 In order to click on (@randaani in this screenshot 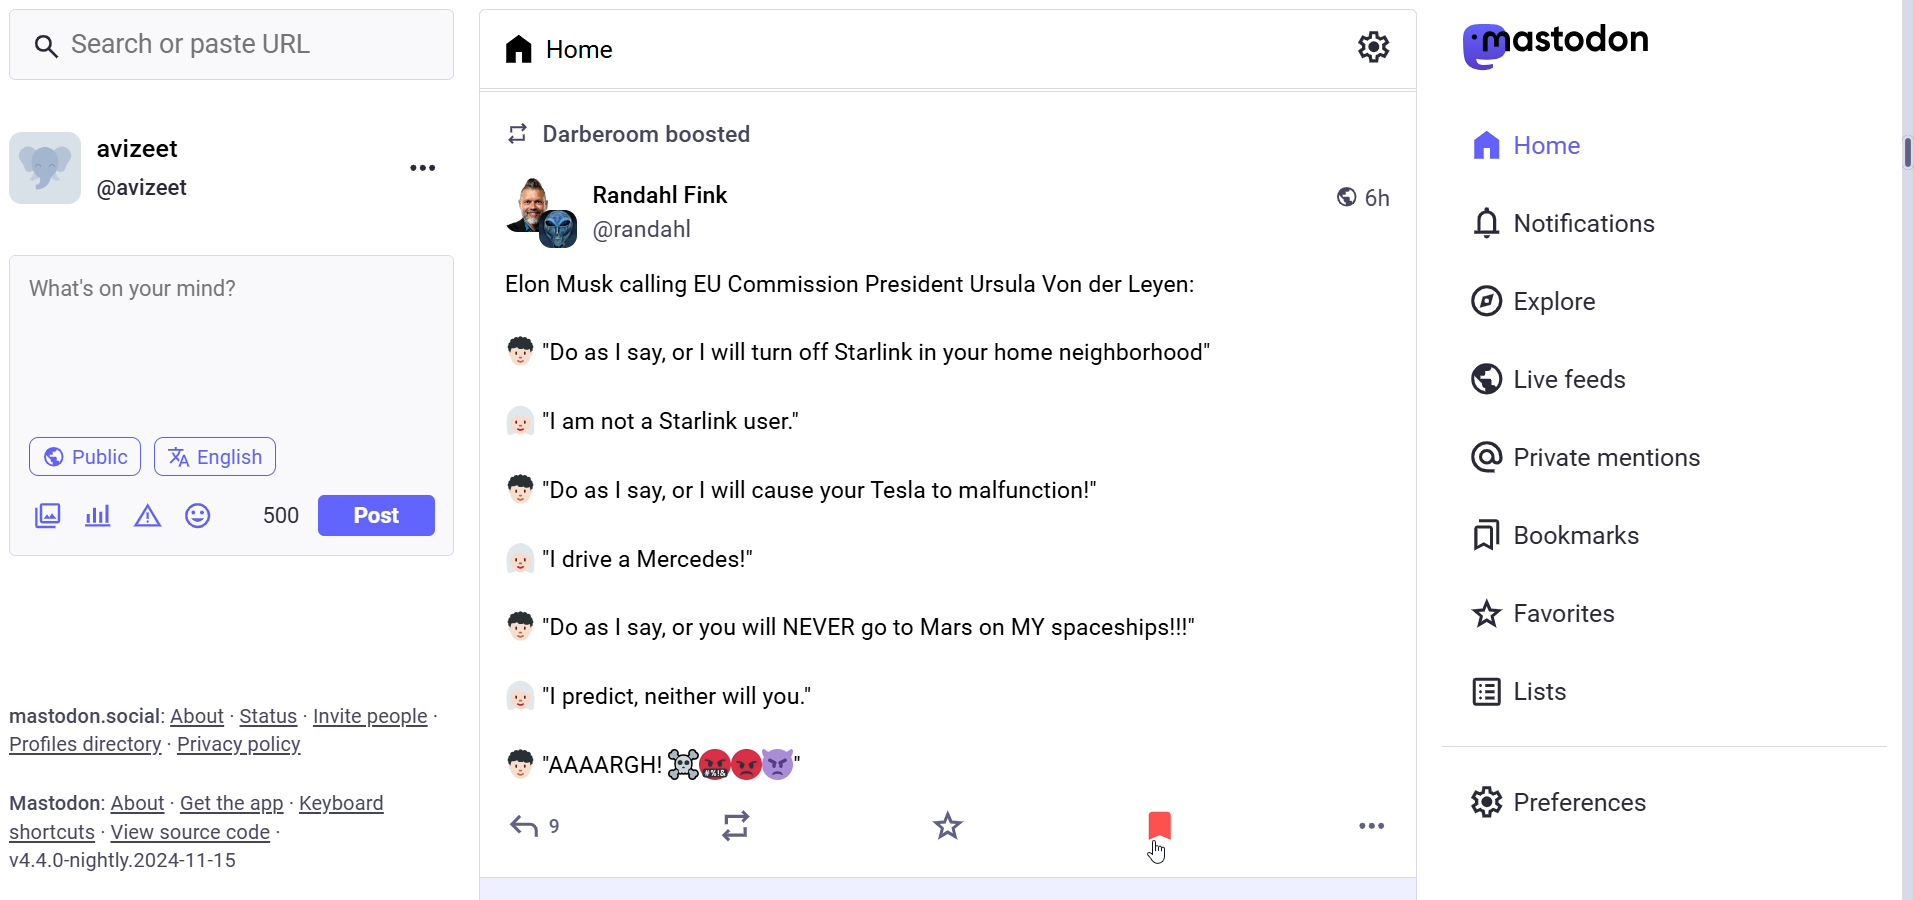, I will do `click(679, 230)`.